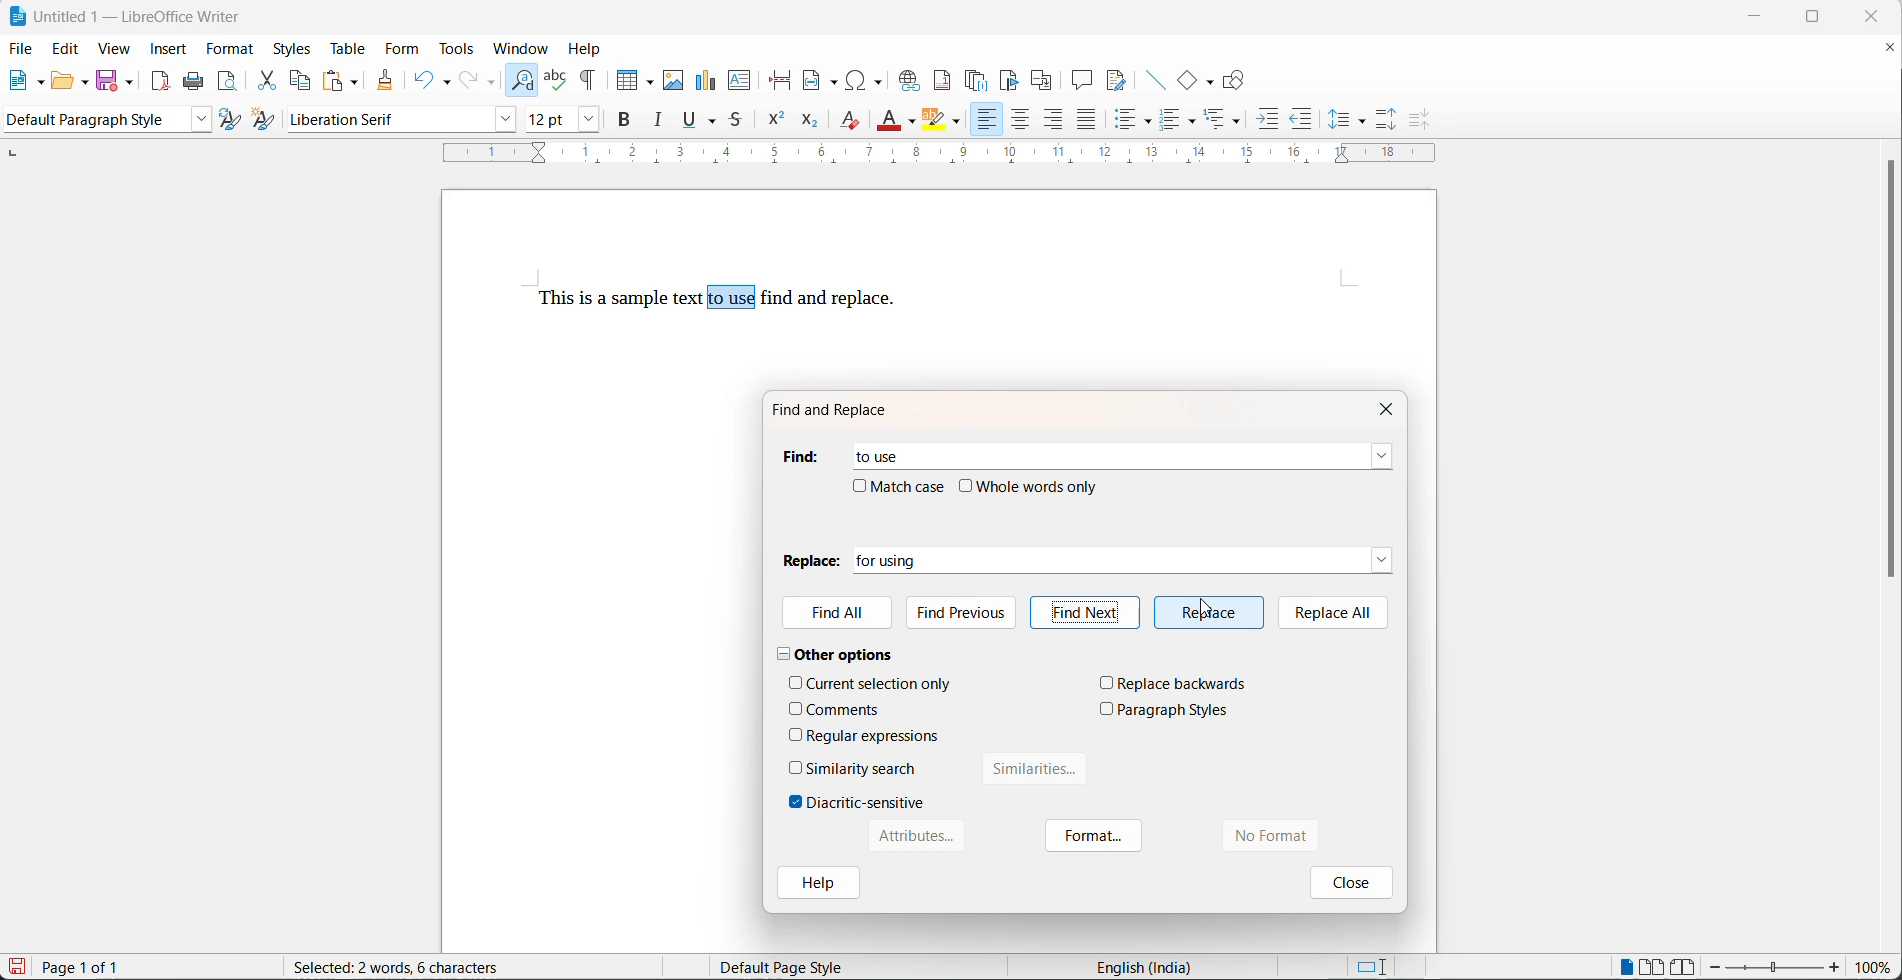 The width and height of the screenshot is (1902, 980). Describe the element at coordinates (196, 120) in the screenshot. I see `style options` at that location.